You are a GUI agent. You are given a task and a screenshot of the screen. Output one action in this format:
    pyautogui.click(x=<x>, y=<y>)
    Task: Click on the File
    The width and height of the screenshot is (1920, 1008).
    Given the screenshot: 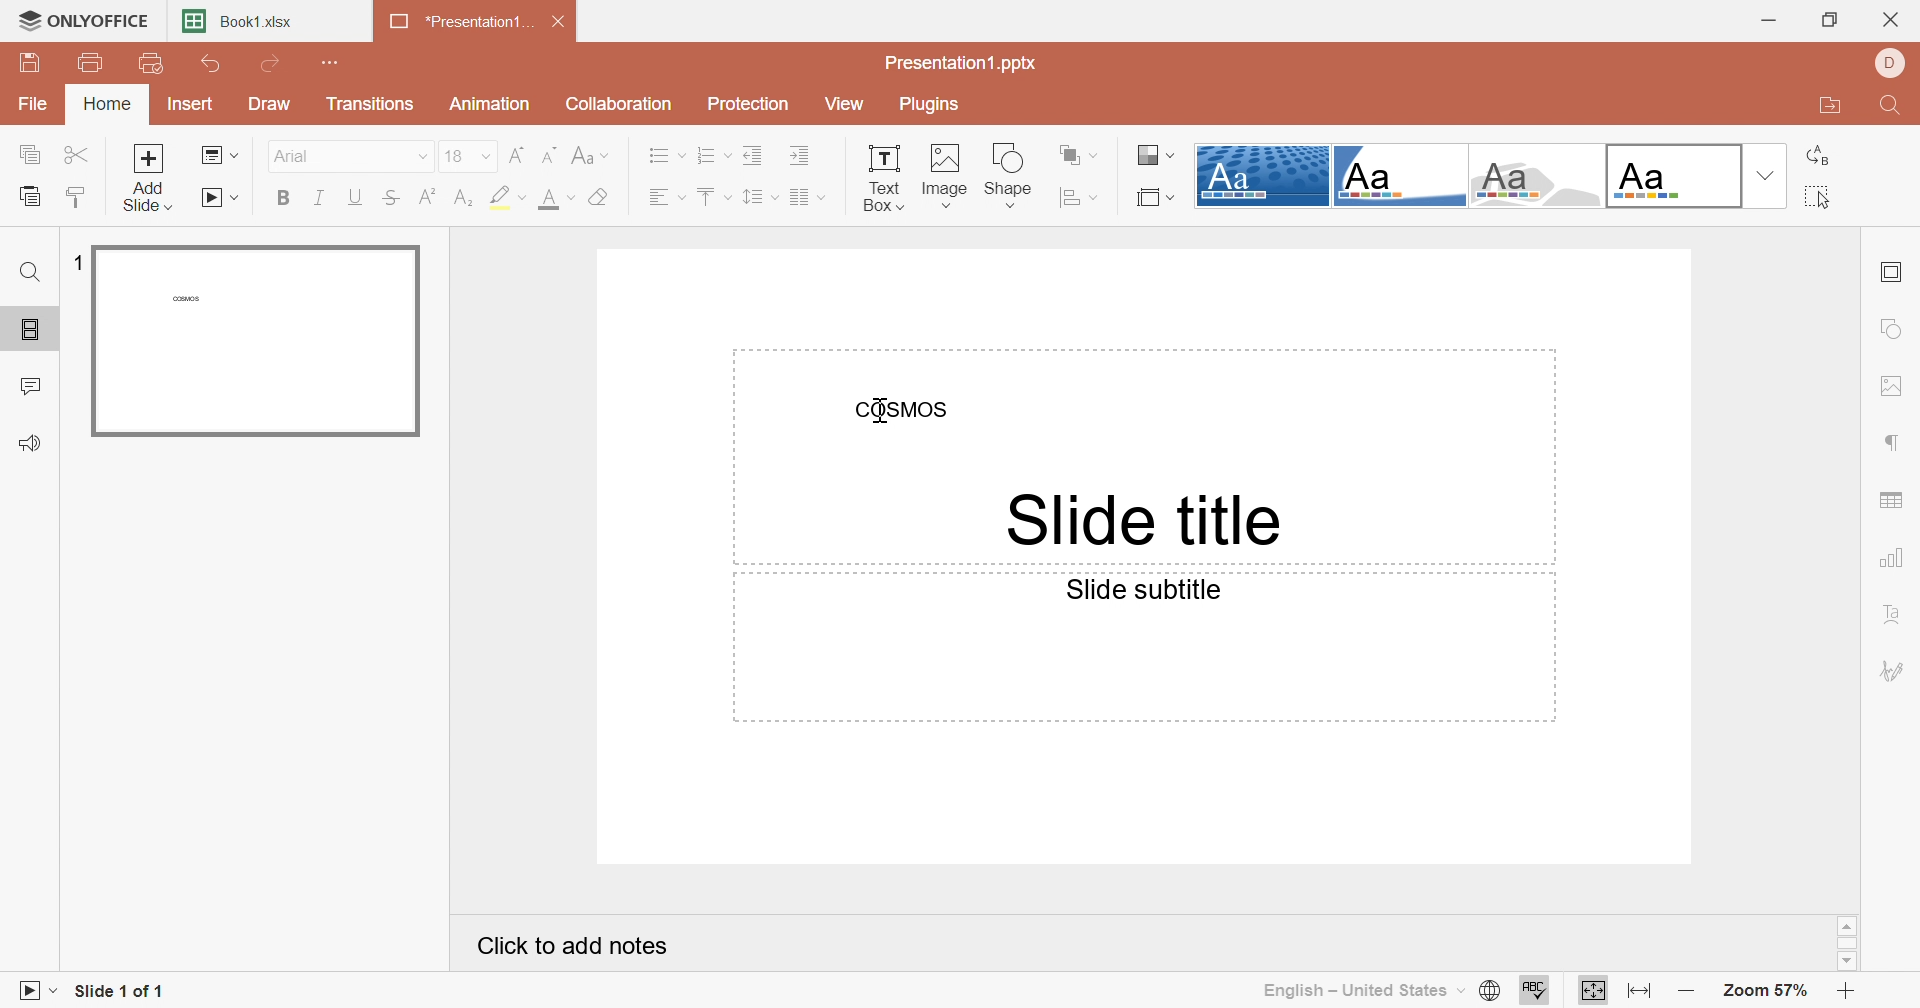 What is the action you would take?
    pyautogui.click(x=34, y=104)
    